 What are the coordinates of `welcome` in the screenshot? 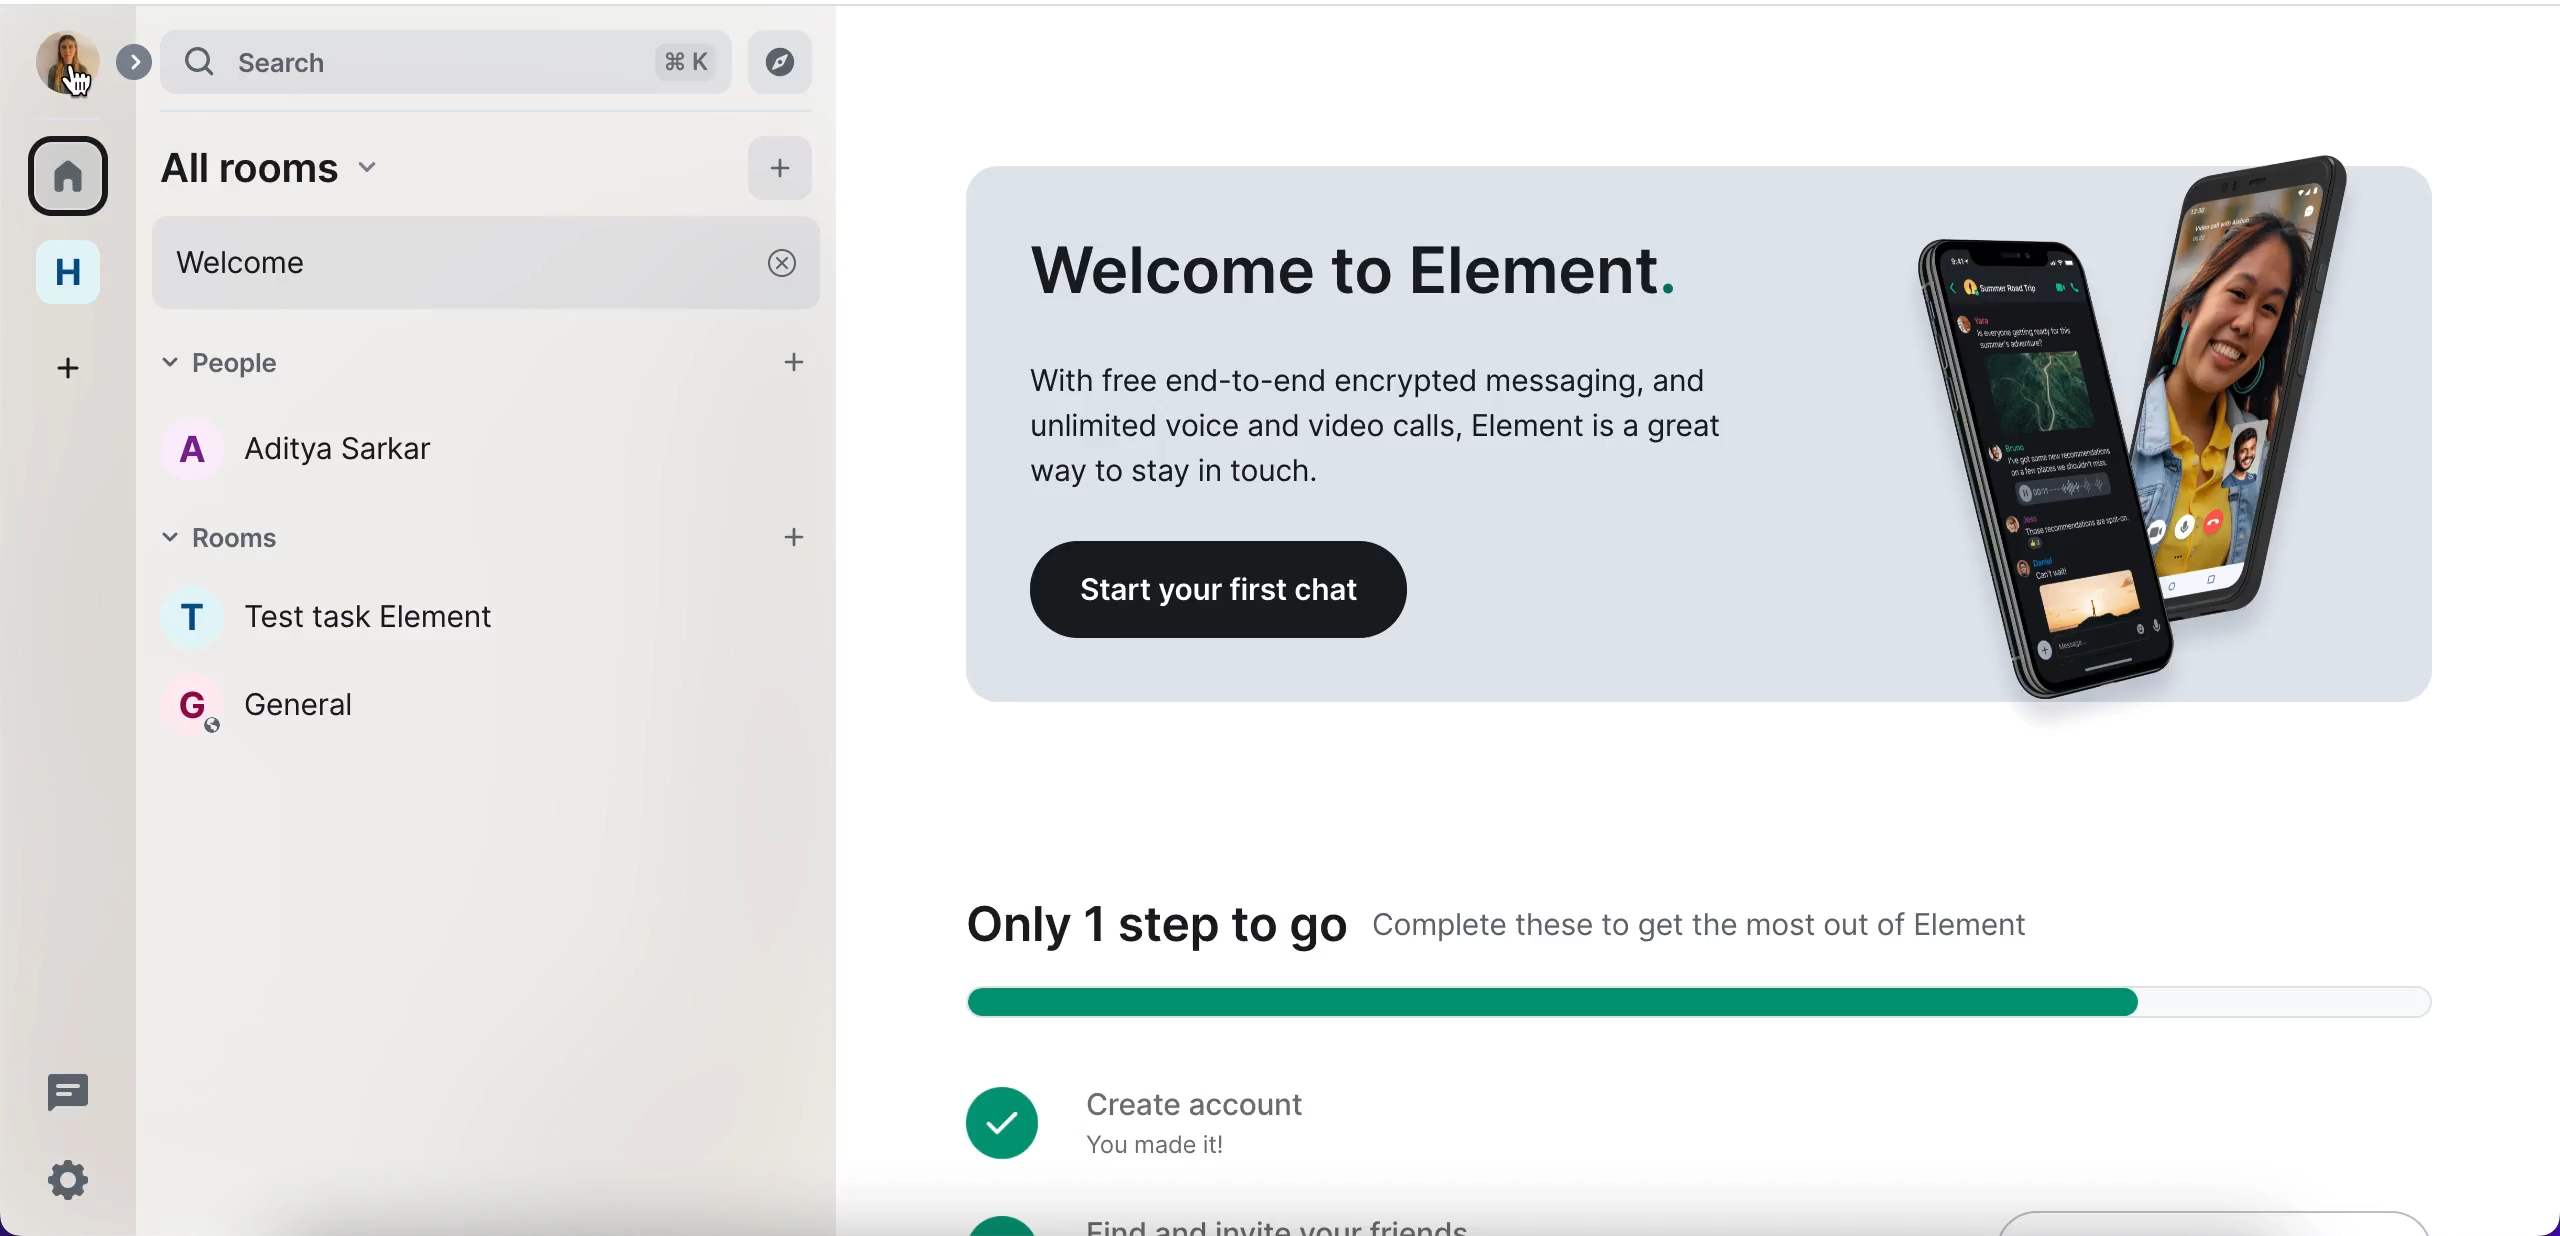 It's located at (488, 265).